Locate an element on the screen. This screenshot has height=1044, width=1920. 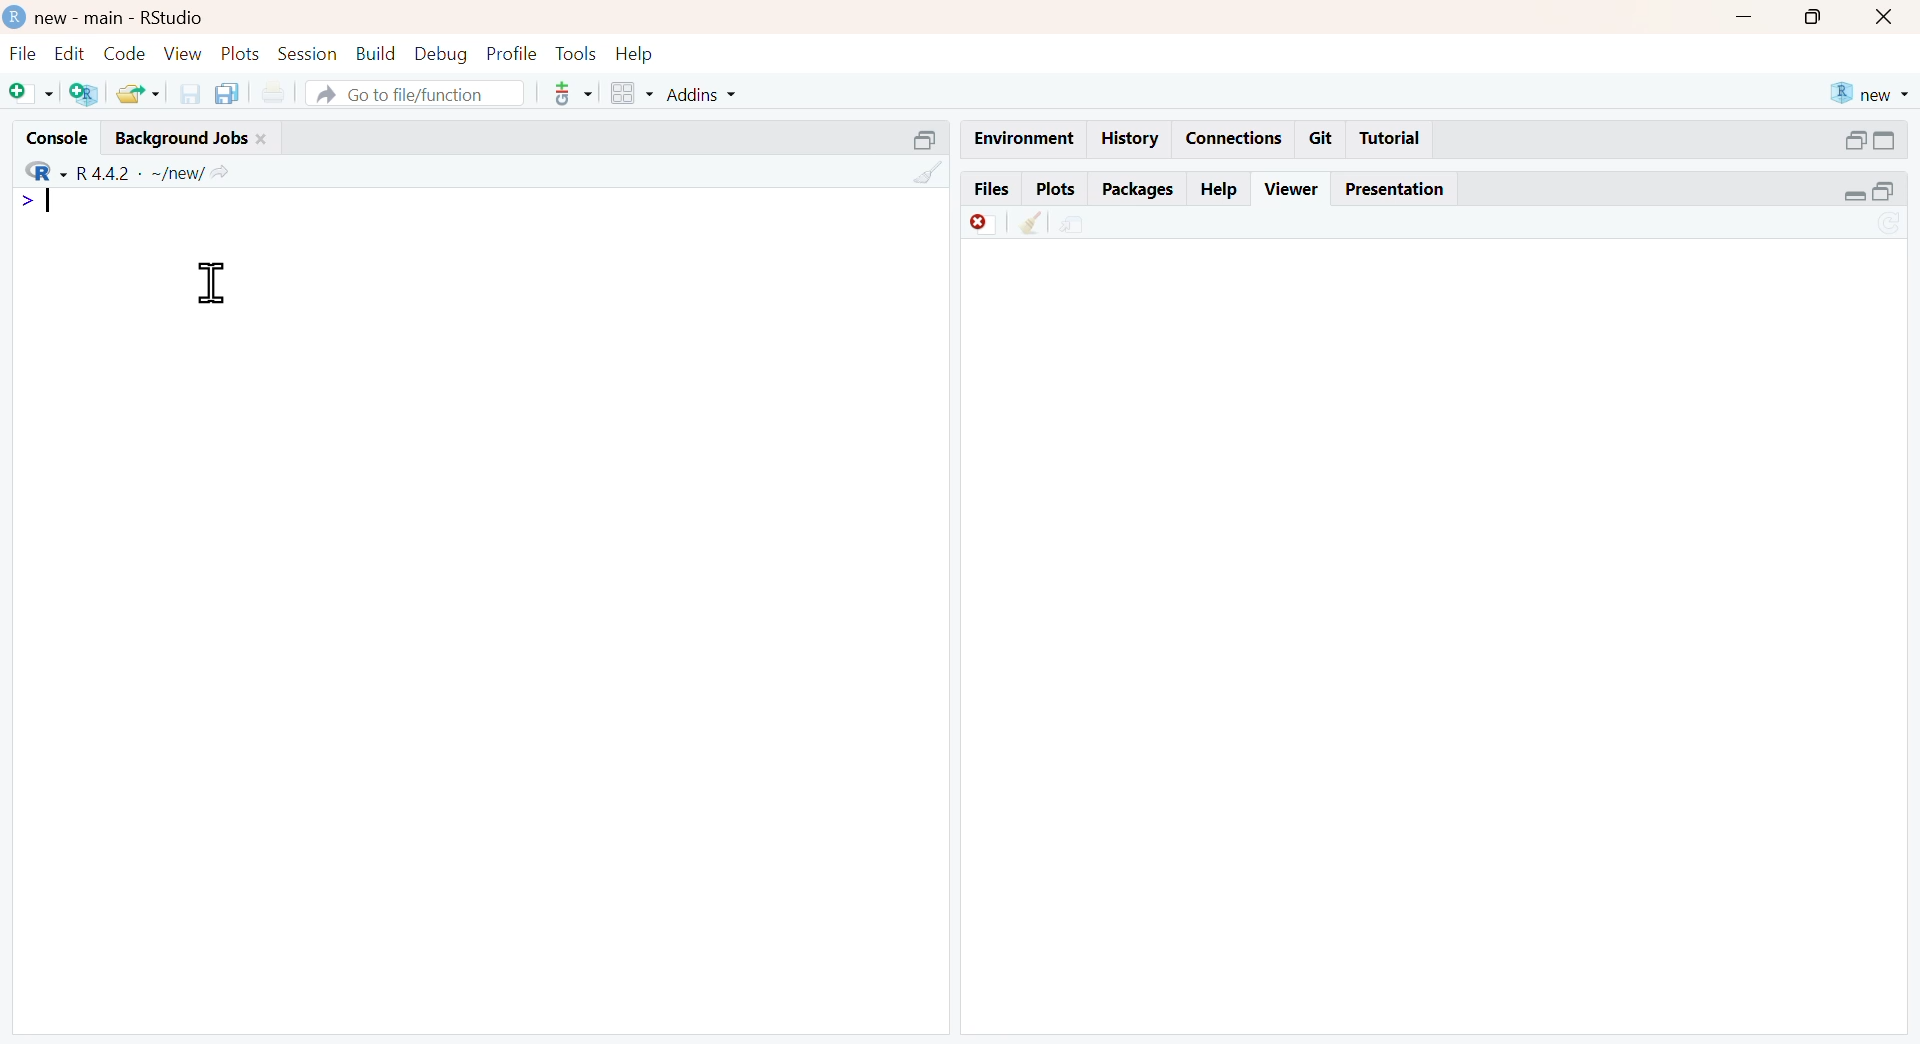
print current document is located at coordinates (283, 92).